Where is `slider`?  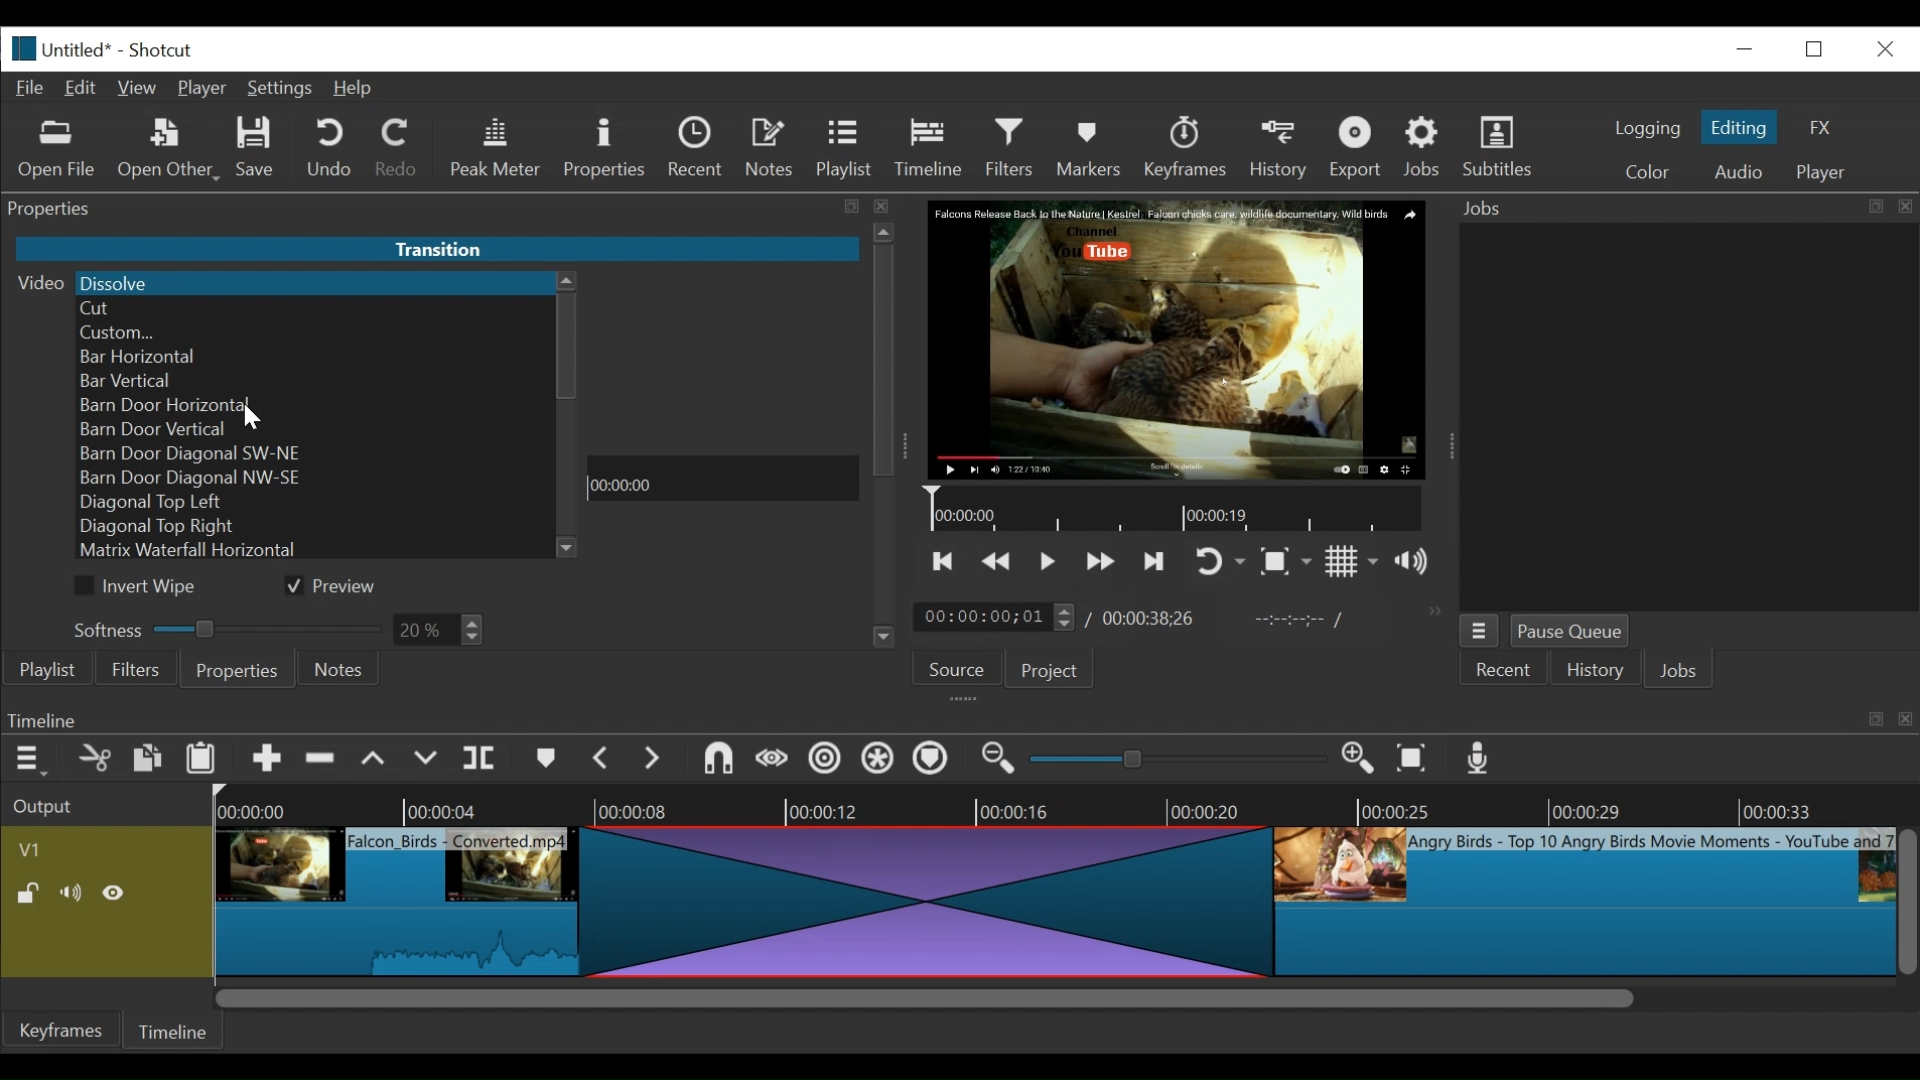
slider is located at coordinates (1172, 760).